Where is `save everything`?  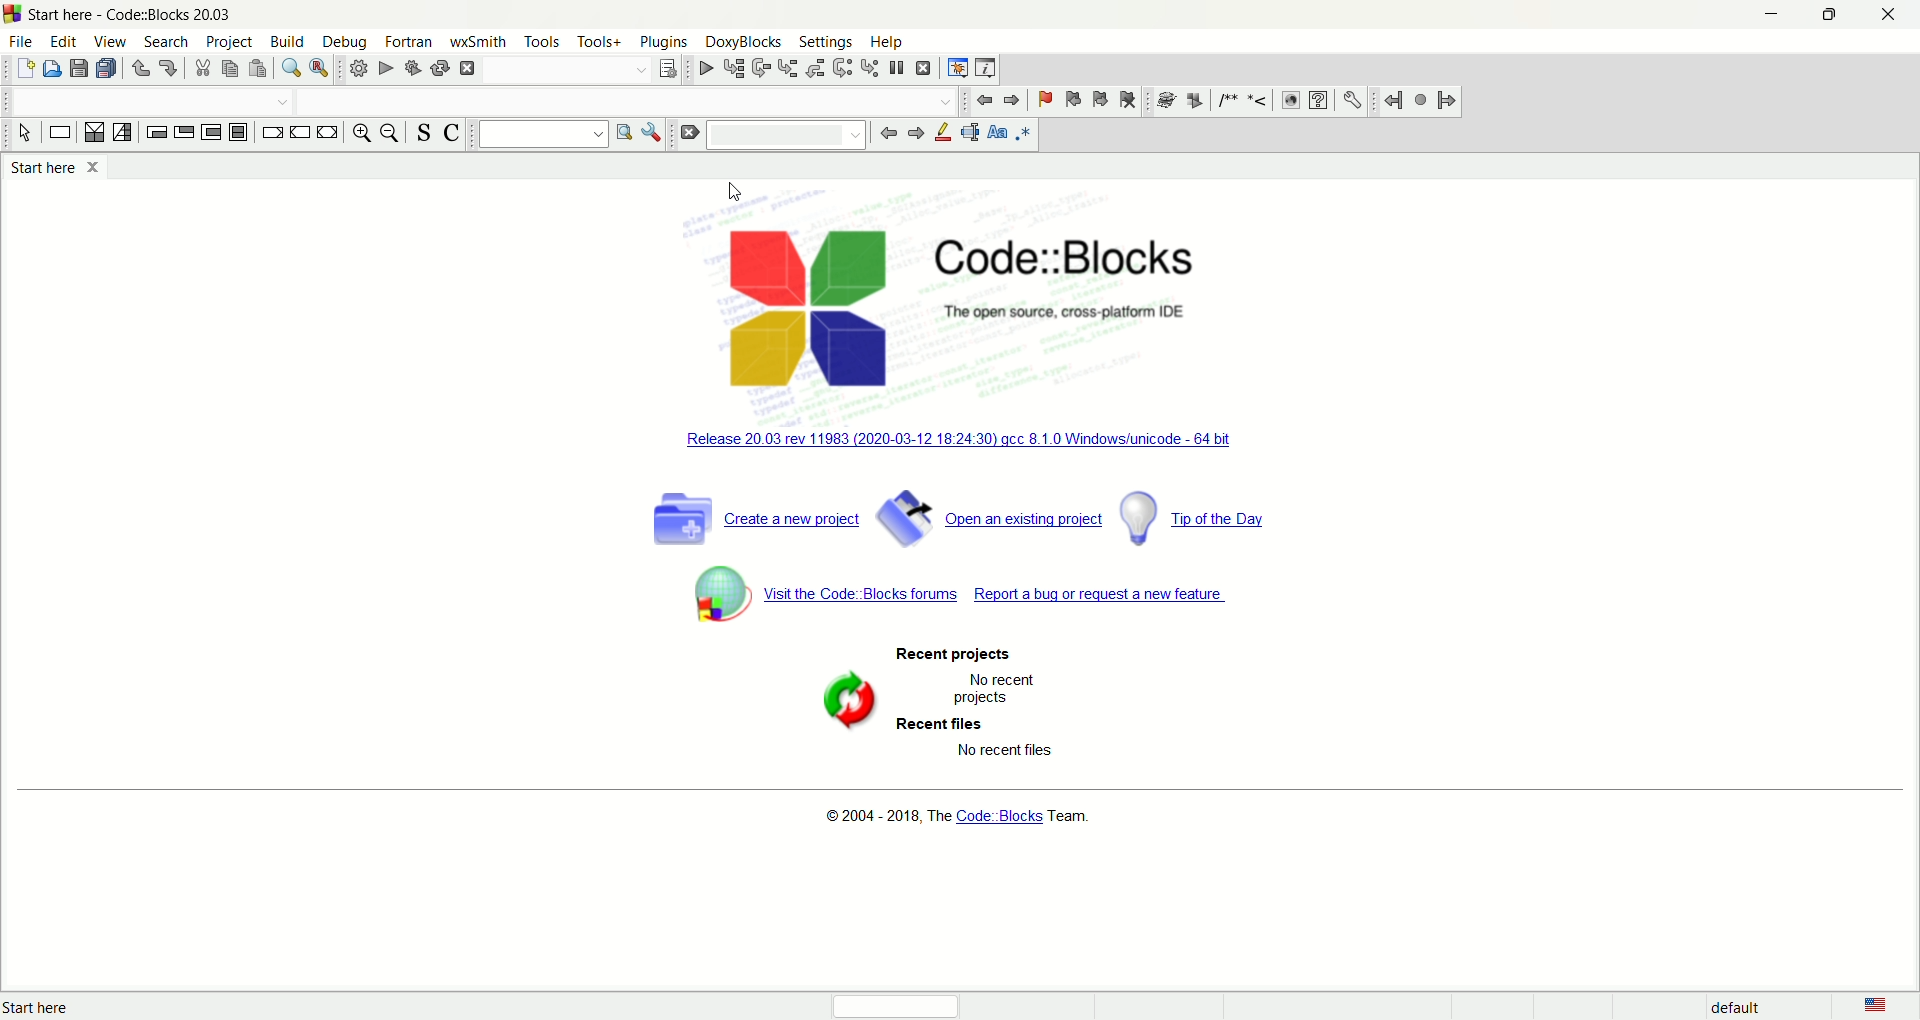 save everything is located at coordinates (109, 68).